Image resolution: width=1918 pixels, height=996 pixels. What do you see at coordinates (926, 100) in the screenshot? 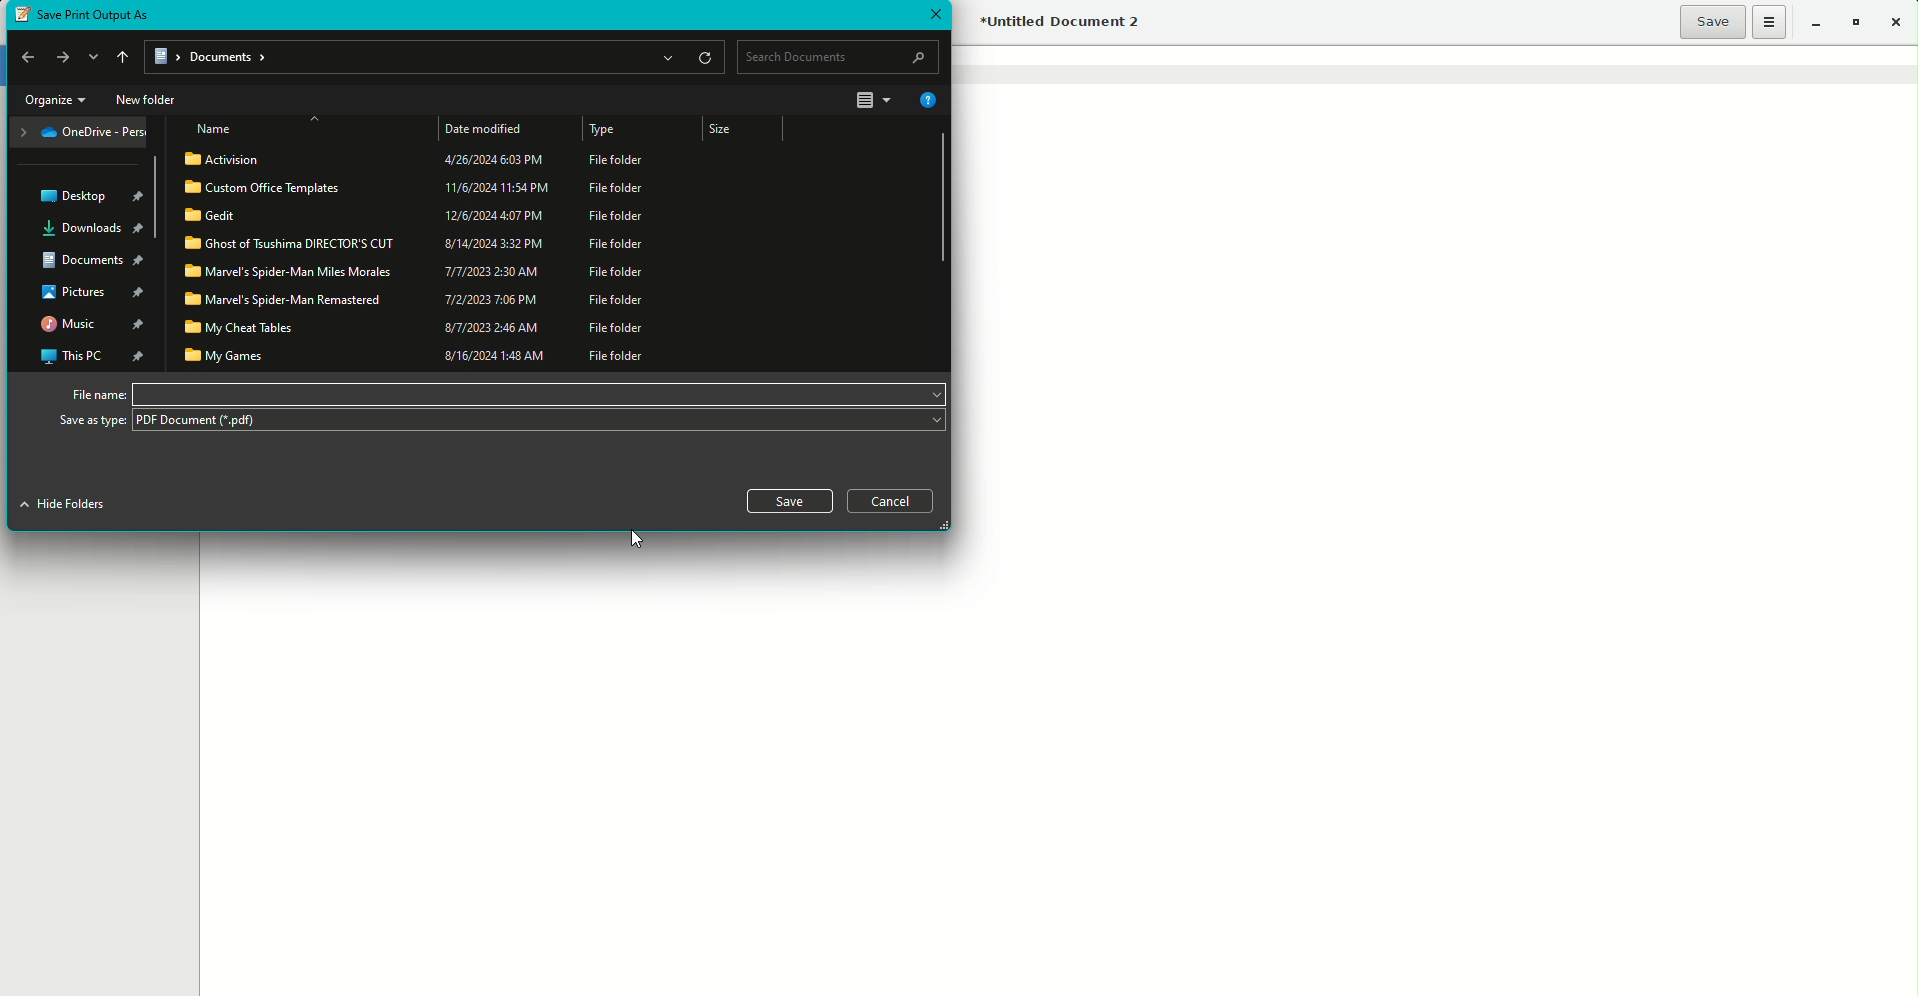
I see `Help` at bounding box center [926, 100].